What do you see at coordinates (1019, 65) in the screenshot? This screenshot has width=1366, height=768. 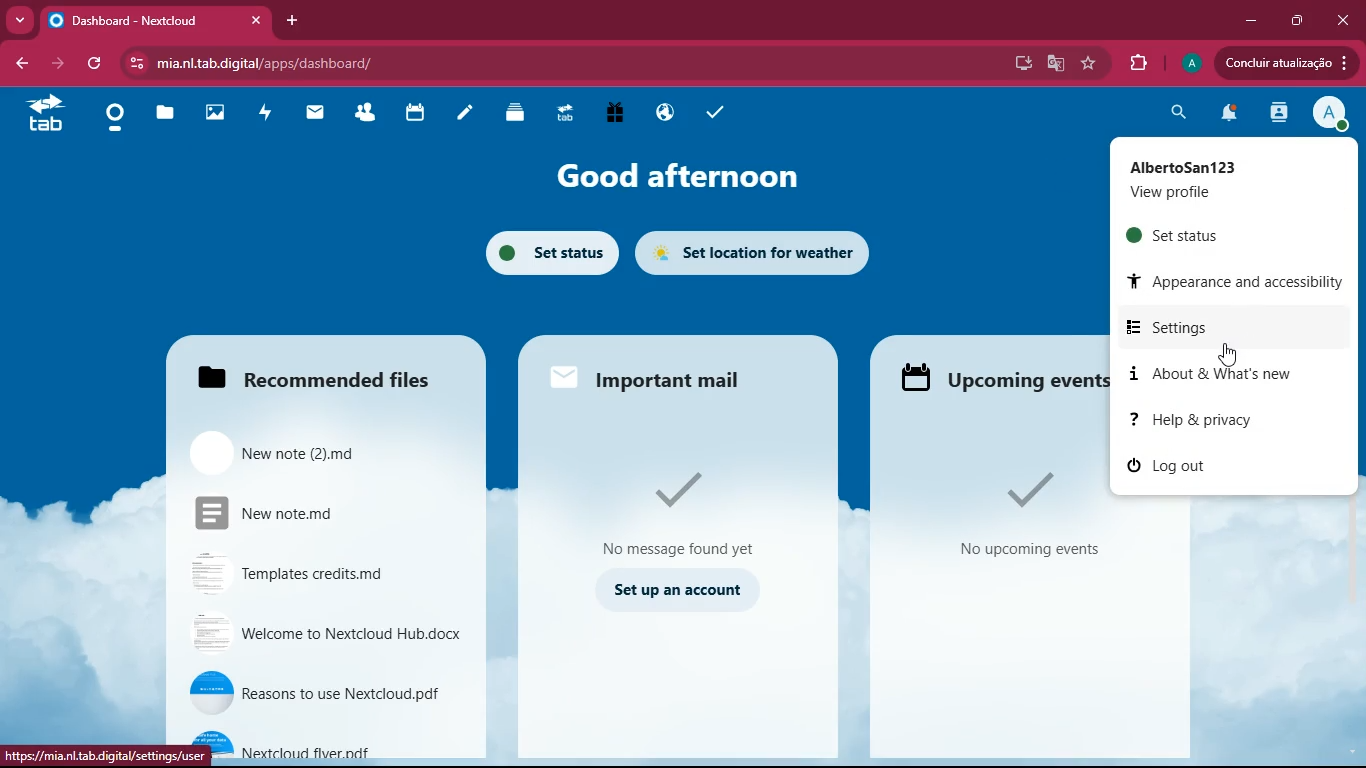 I see `desktop` at bounding box center [1019, 65].